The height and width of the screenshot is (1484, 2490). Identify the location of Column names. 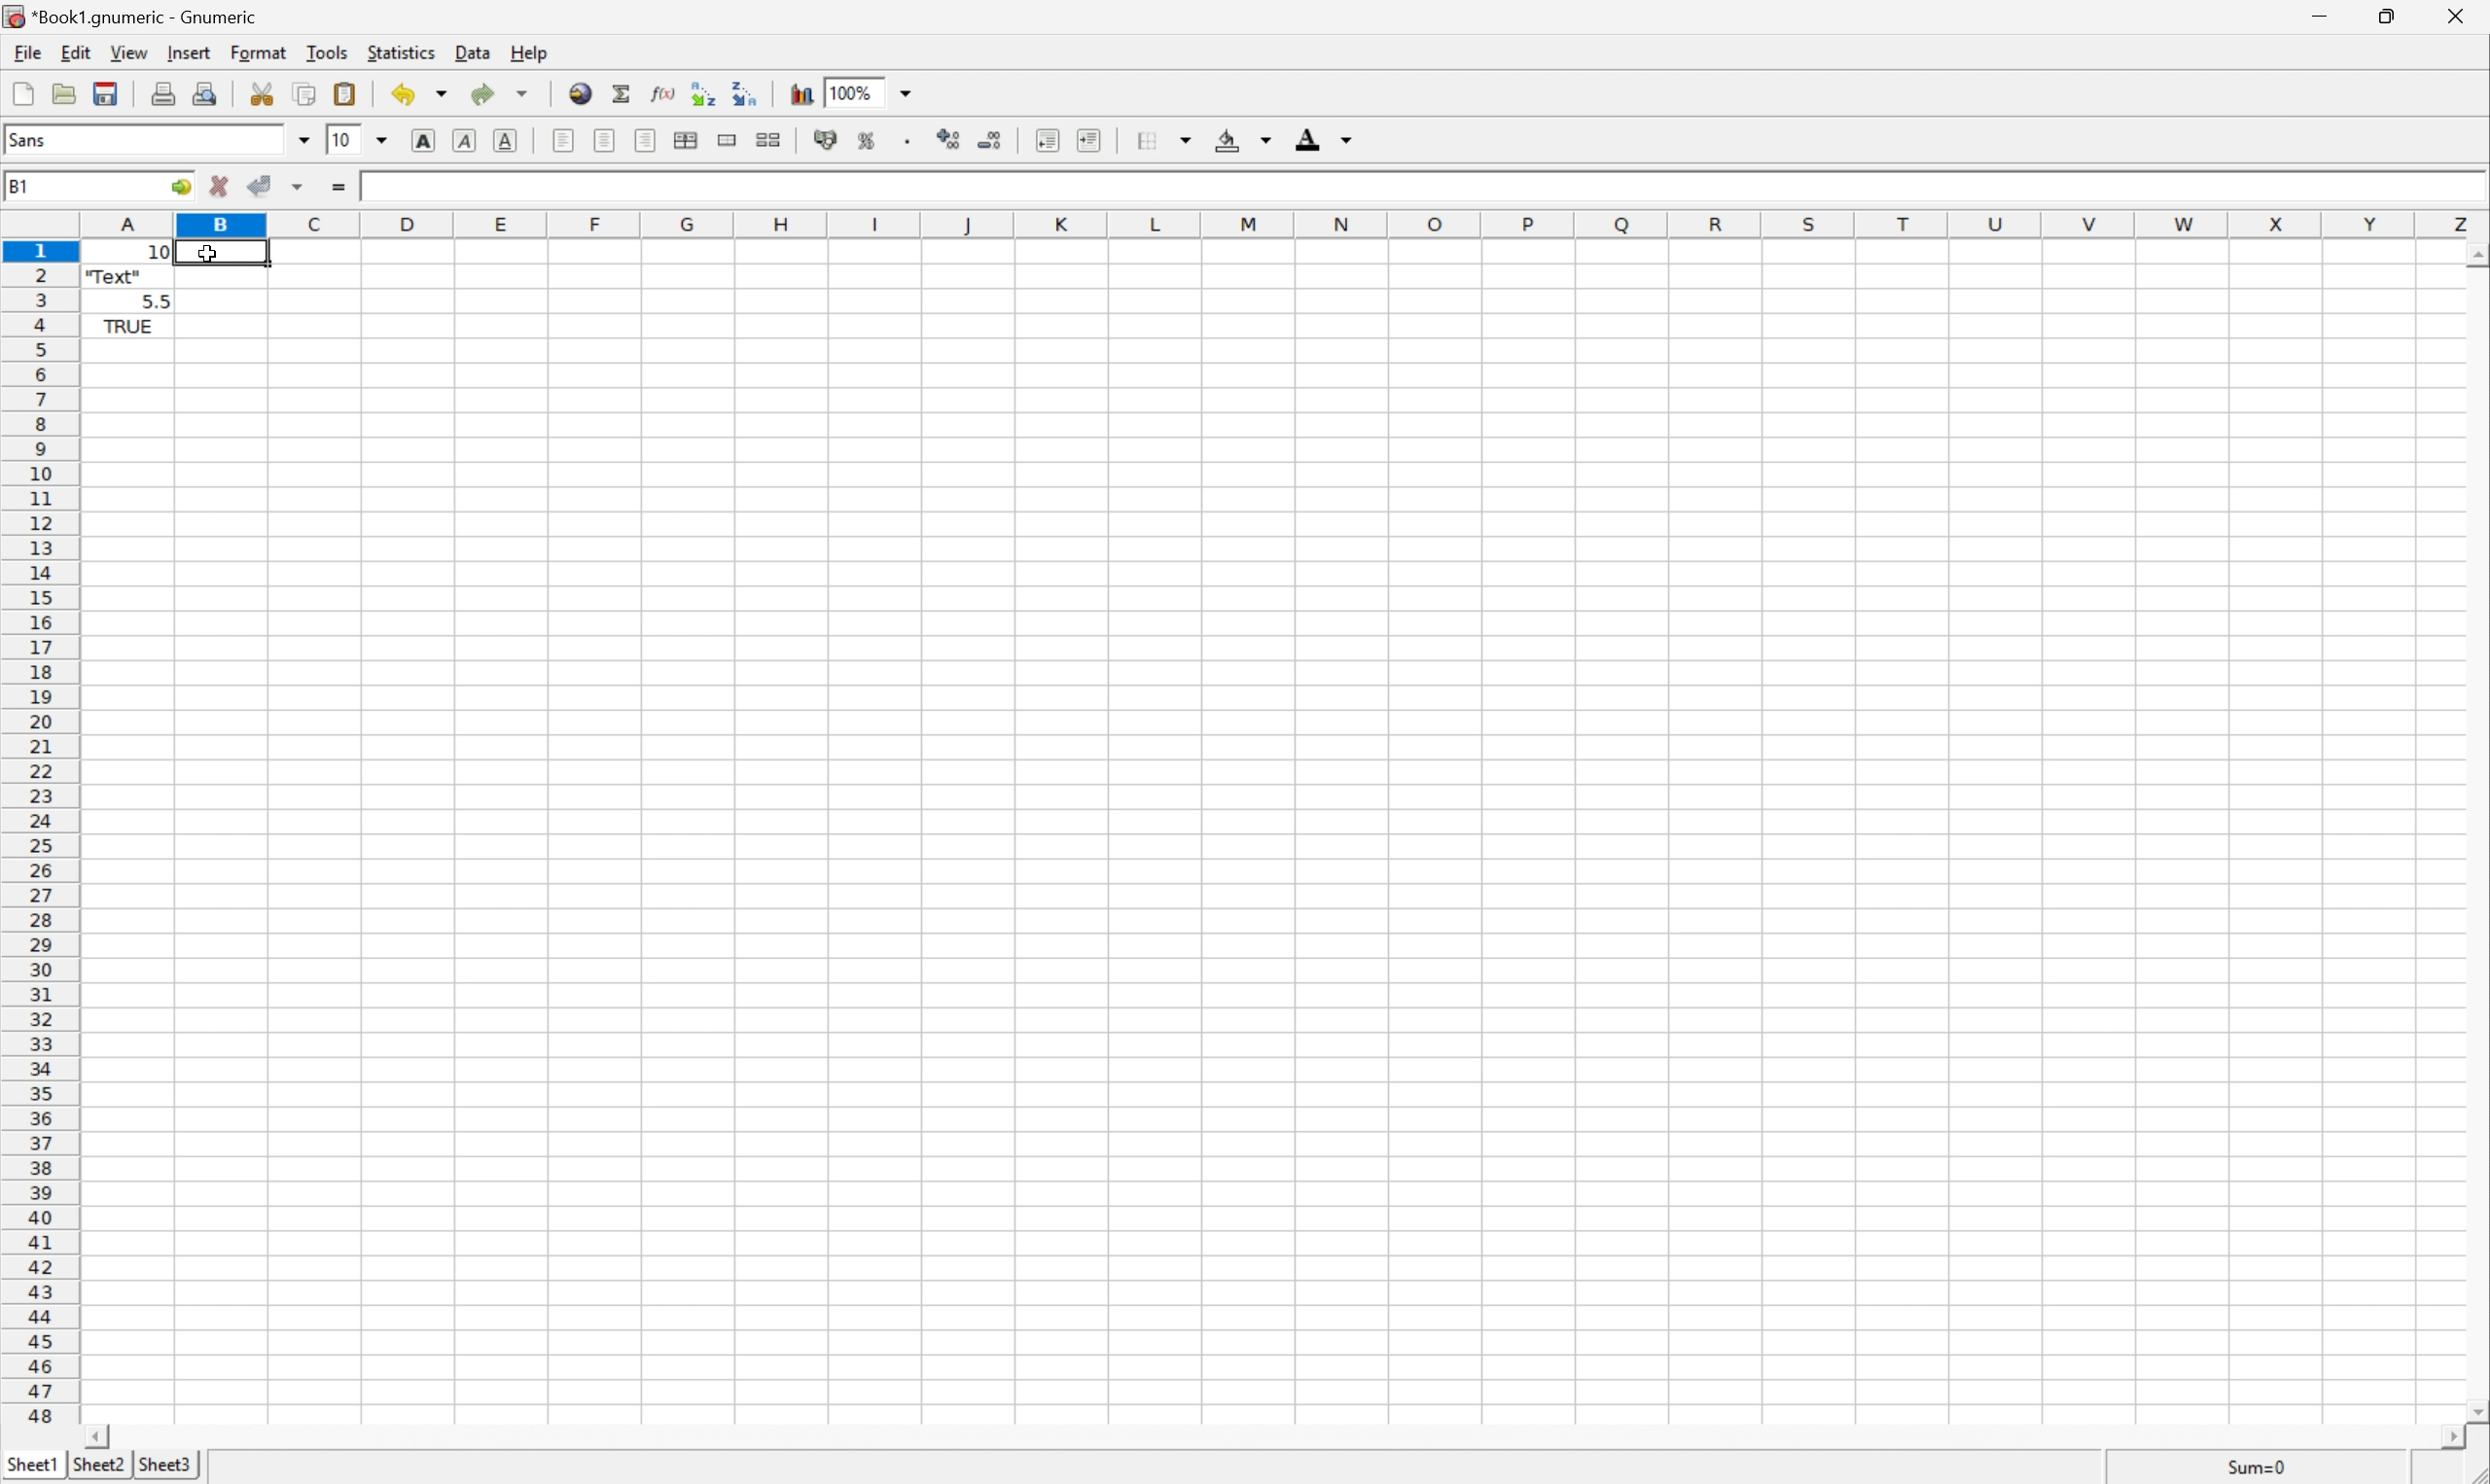
(1284, 223).